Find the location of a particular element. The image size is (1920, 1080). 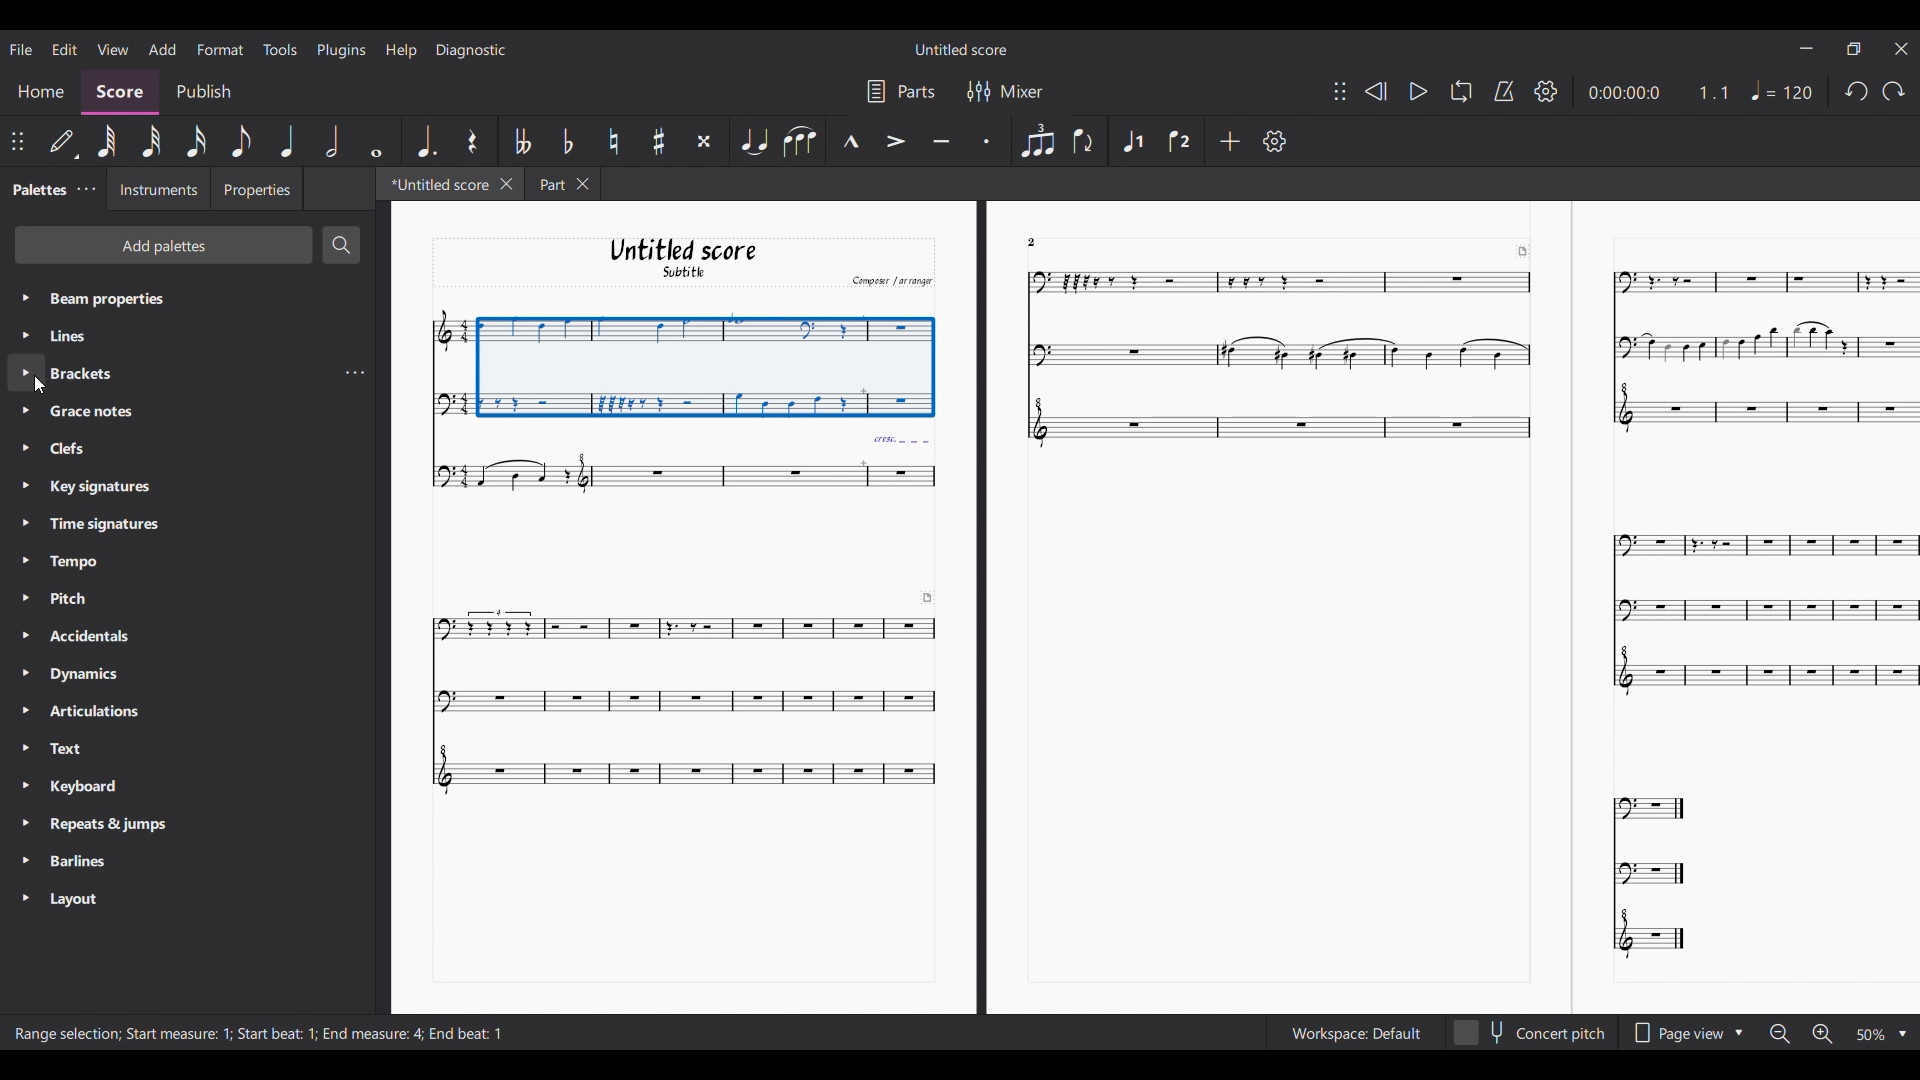

Current tab is located at coordinates (437, 183).